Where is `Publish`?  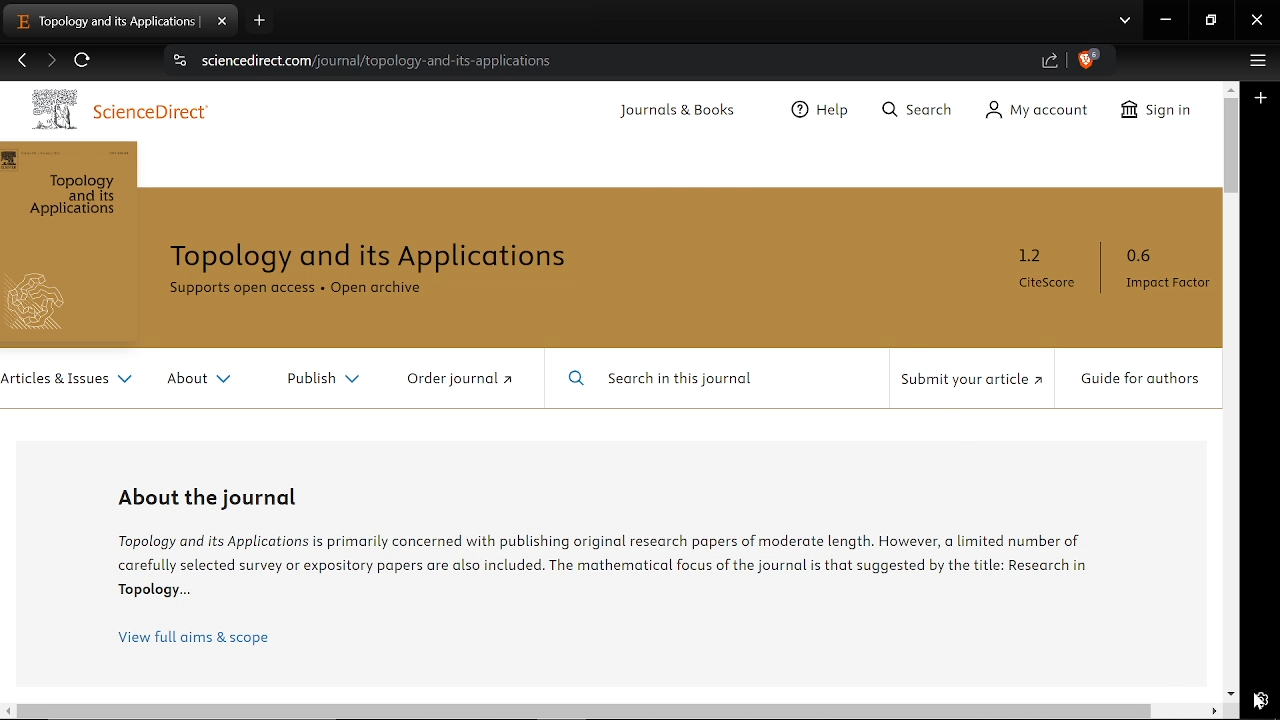 Publish is located at coordinates (322, 377).